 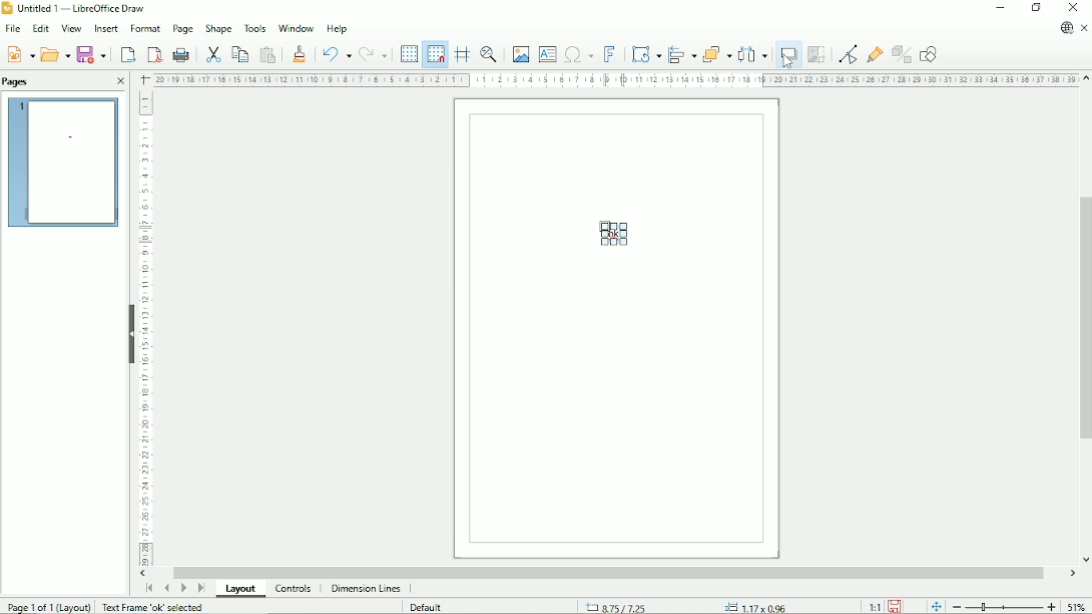 I want to click on Display grid, so click(x=408, y=52).